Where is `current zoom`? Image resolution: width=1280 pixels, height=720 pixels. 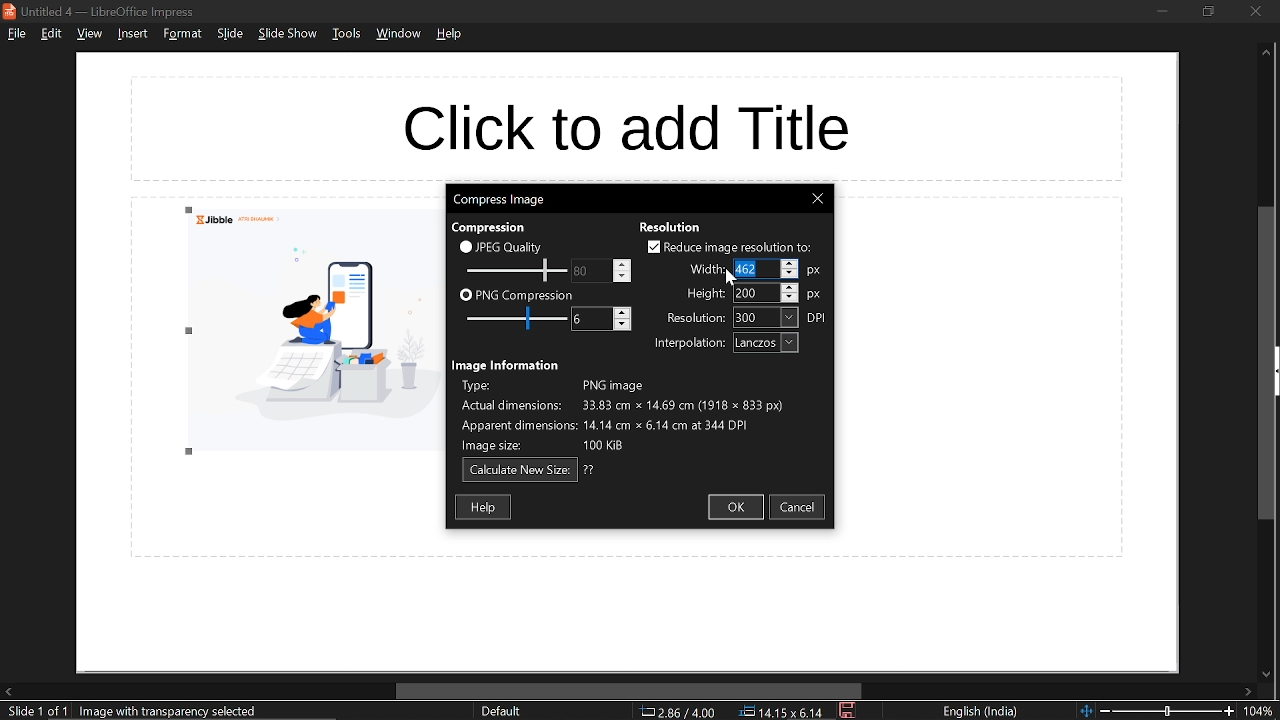 current zoom is located at coordinates (1262, 712).